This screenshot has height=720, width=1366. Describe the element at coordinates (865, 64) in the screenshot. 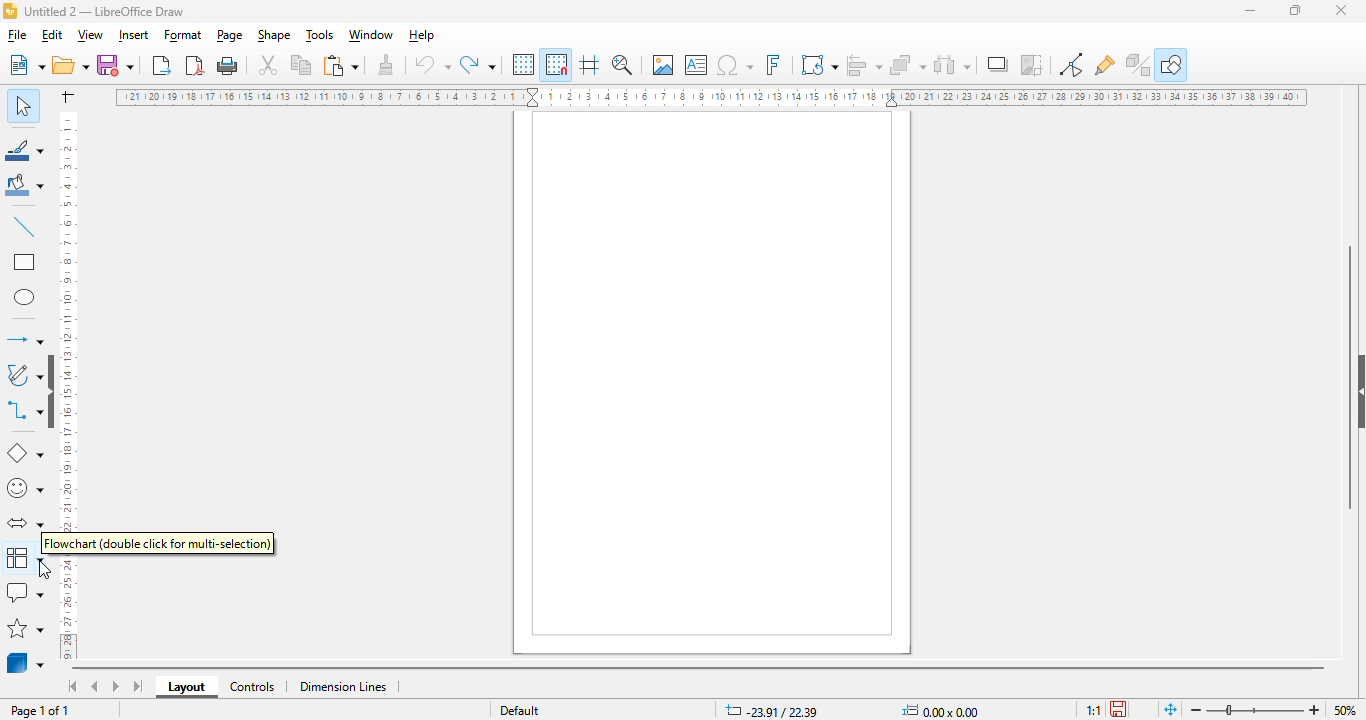

I see `align objects` at that location.